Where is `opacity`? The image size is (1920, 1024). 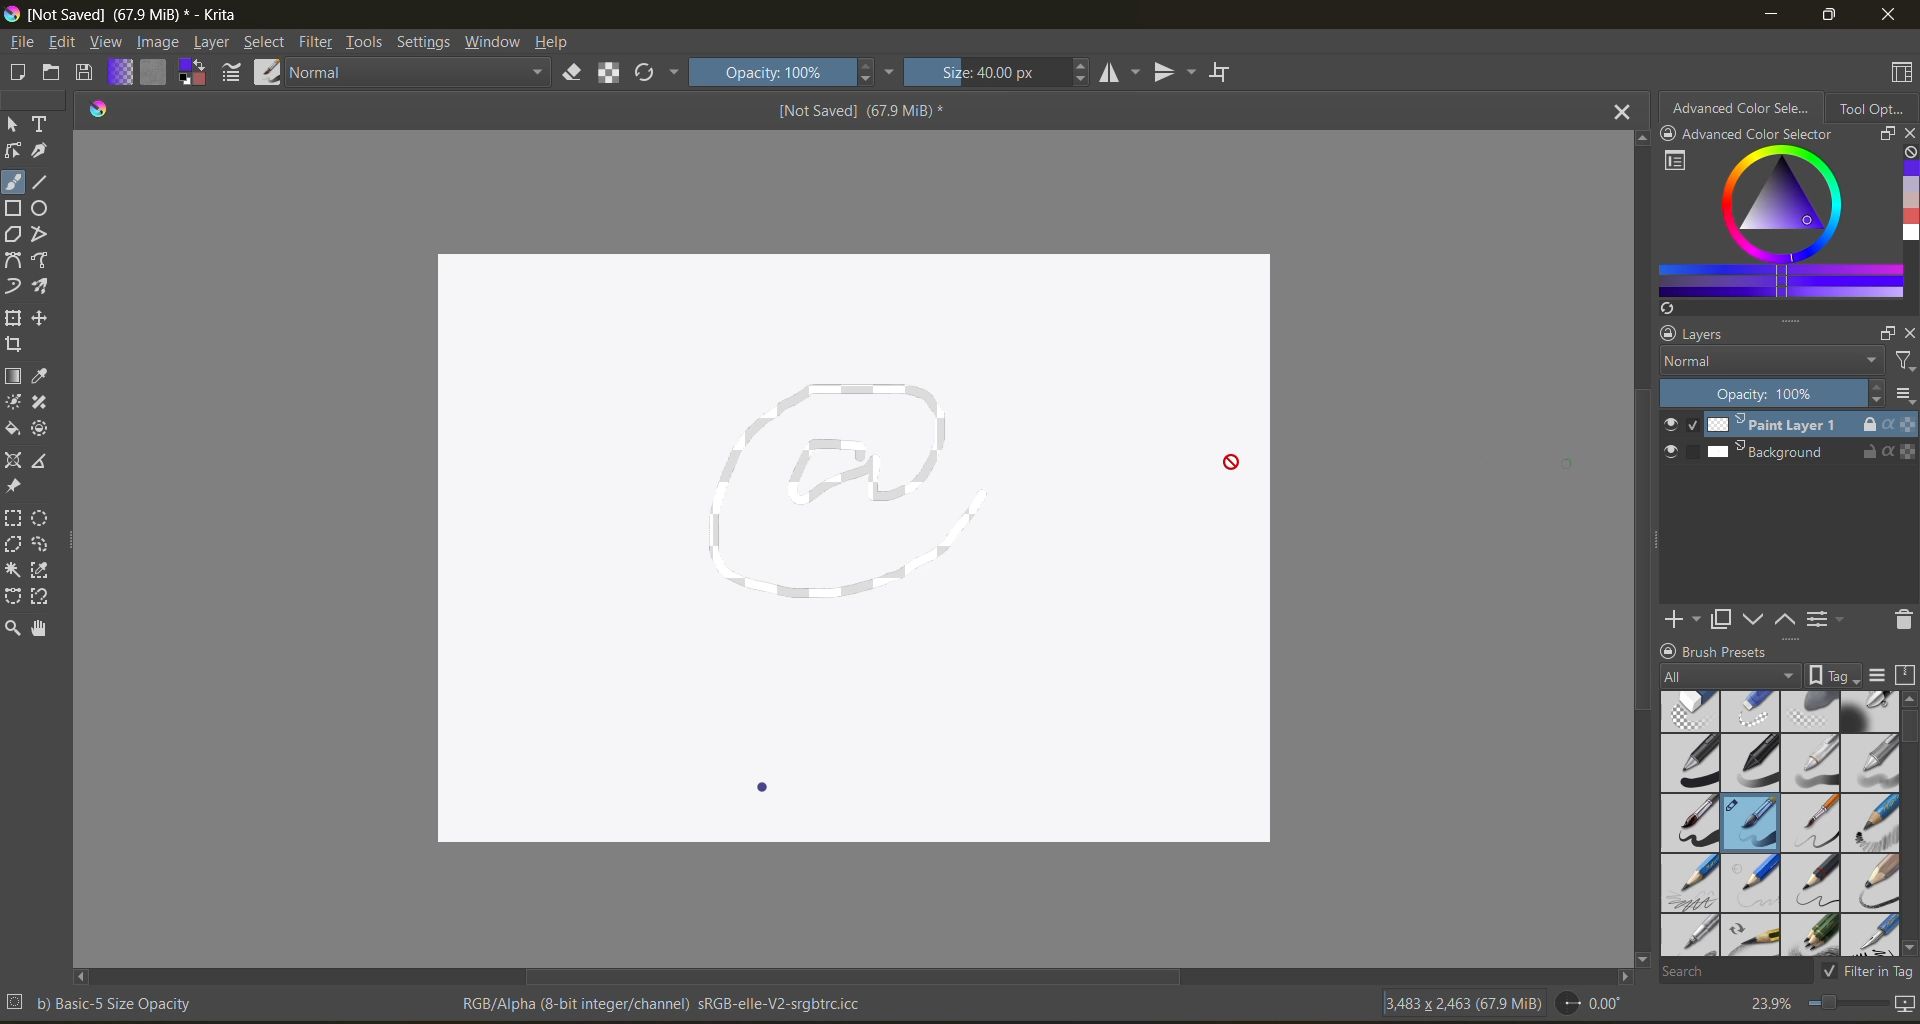 opacity is located at coordinates (769, 72).